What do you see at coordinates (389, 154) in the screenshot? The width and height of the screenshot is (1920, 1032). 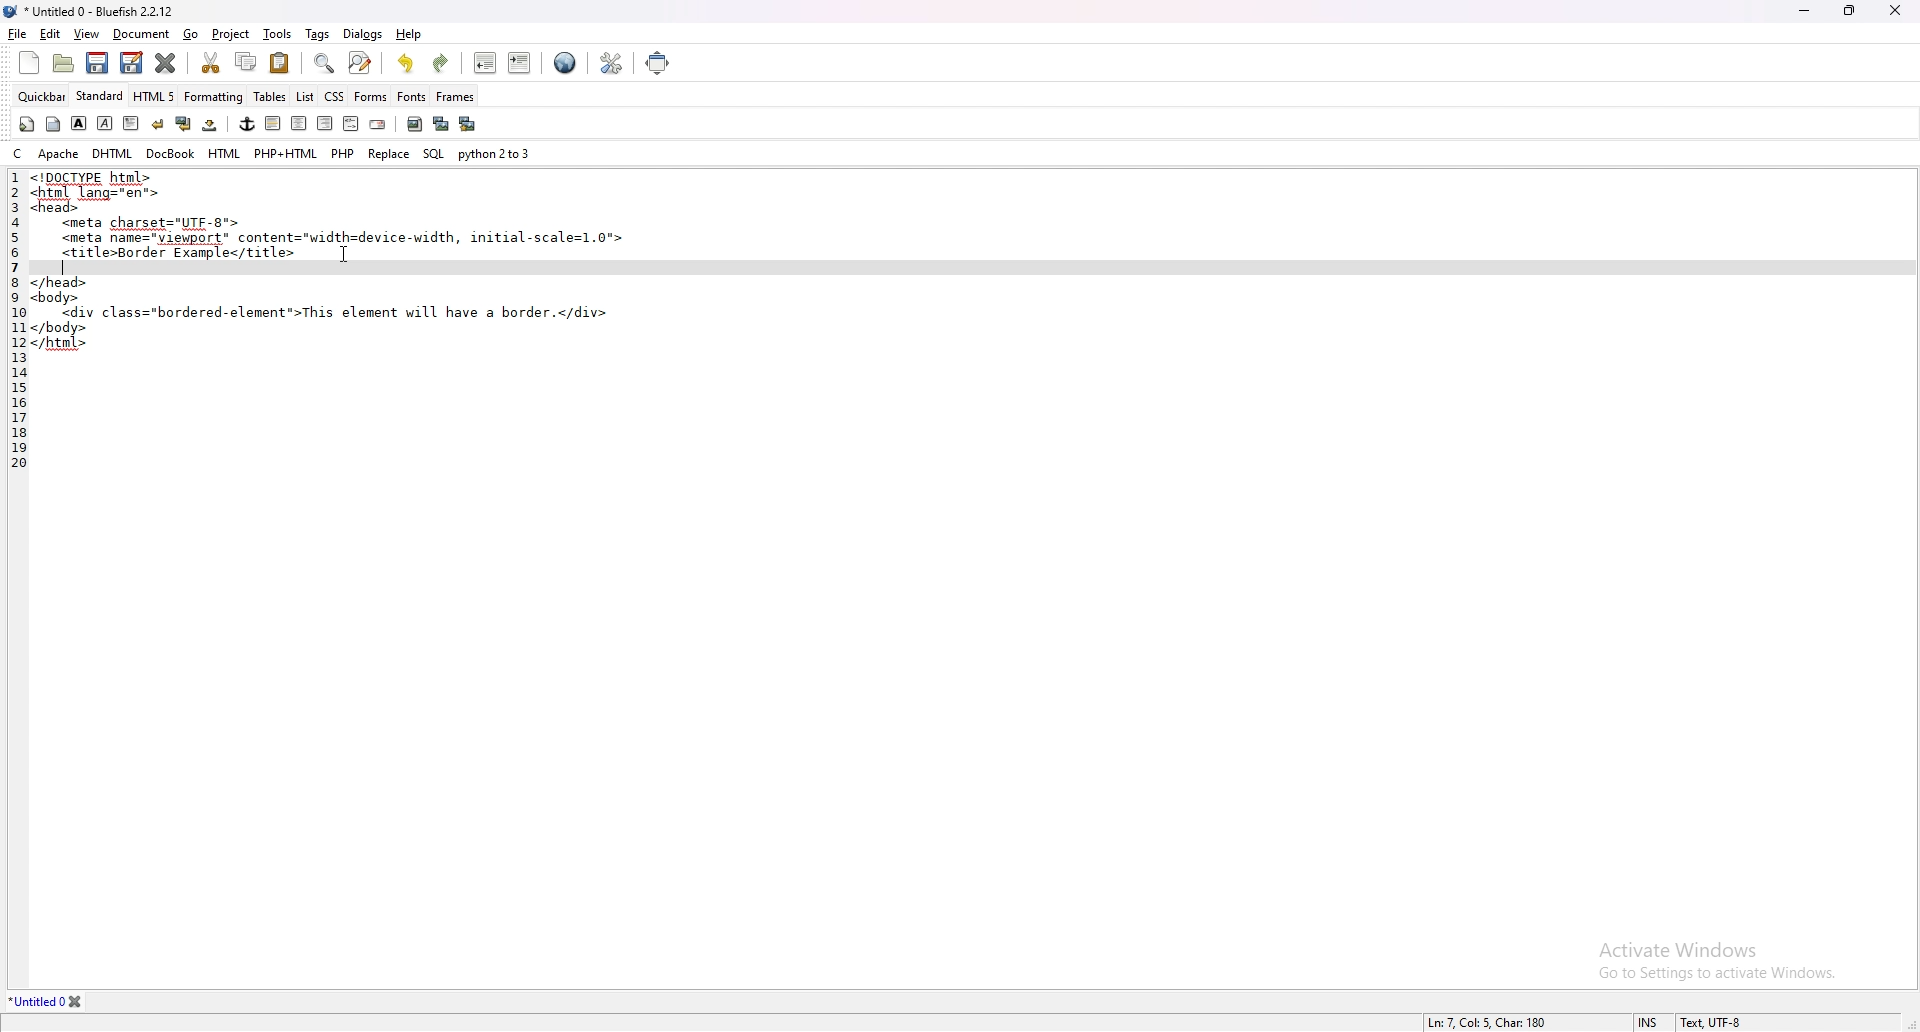 I see `replace` at bounding box center [389, 154].